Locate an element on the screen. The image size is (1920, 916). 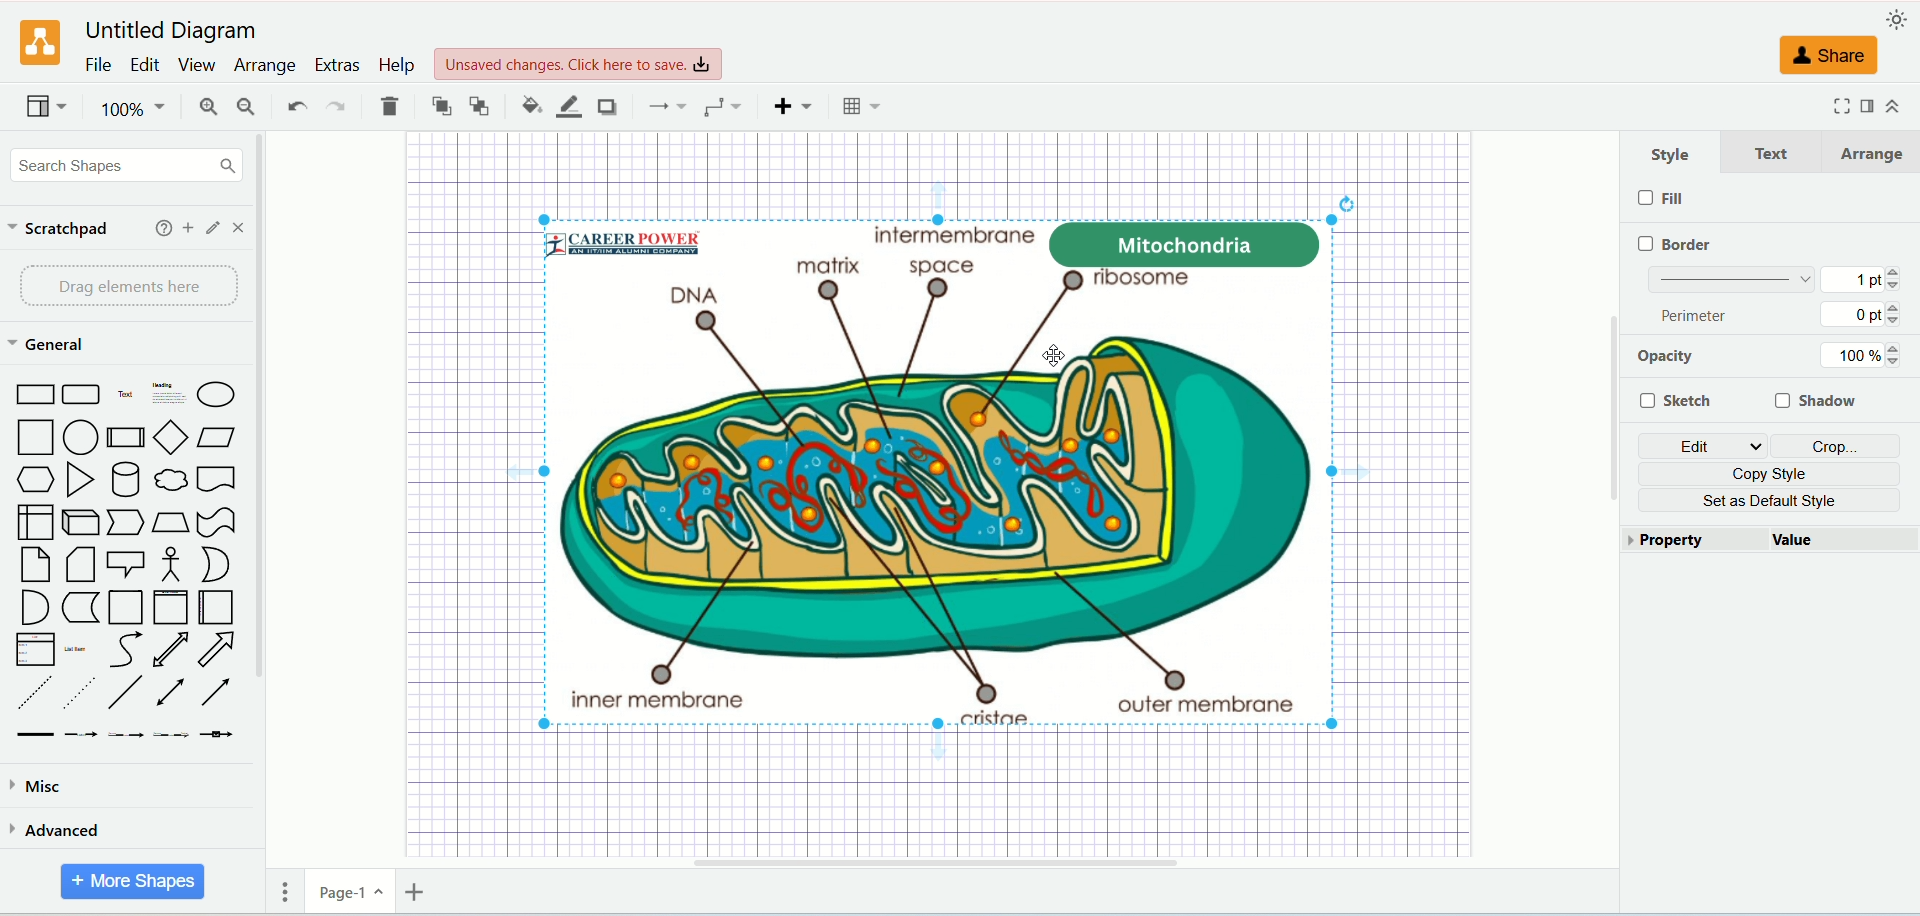
Connector with Label is located at coordinates (80, 736).